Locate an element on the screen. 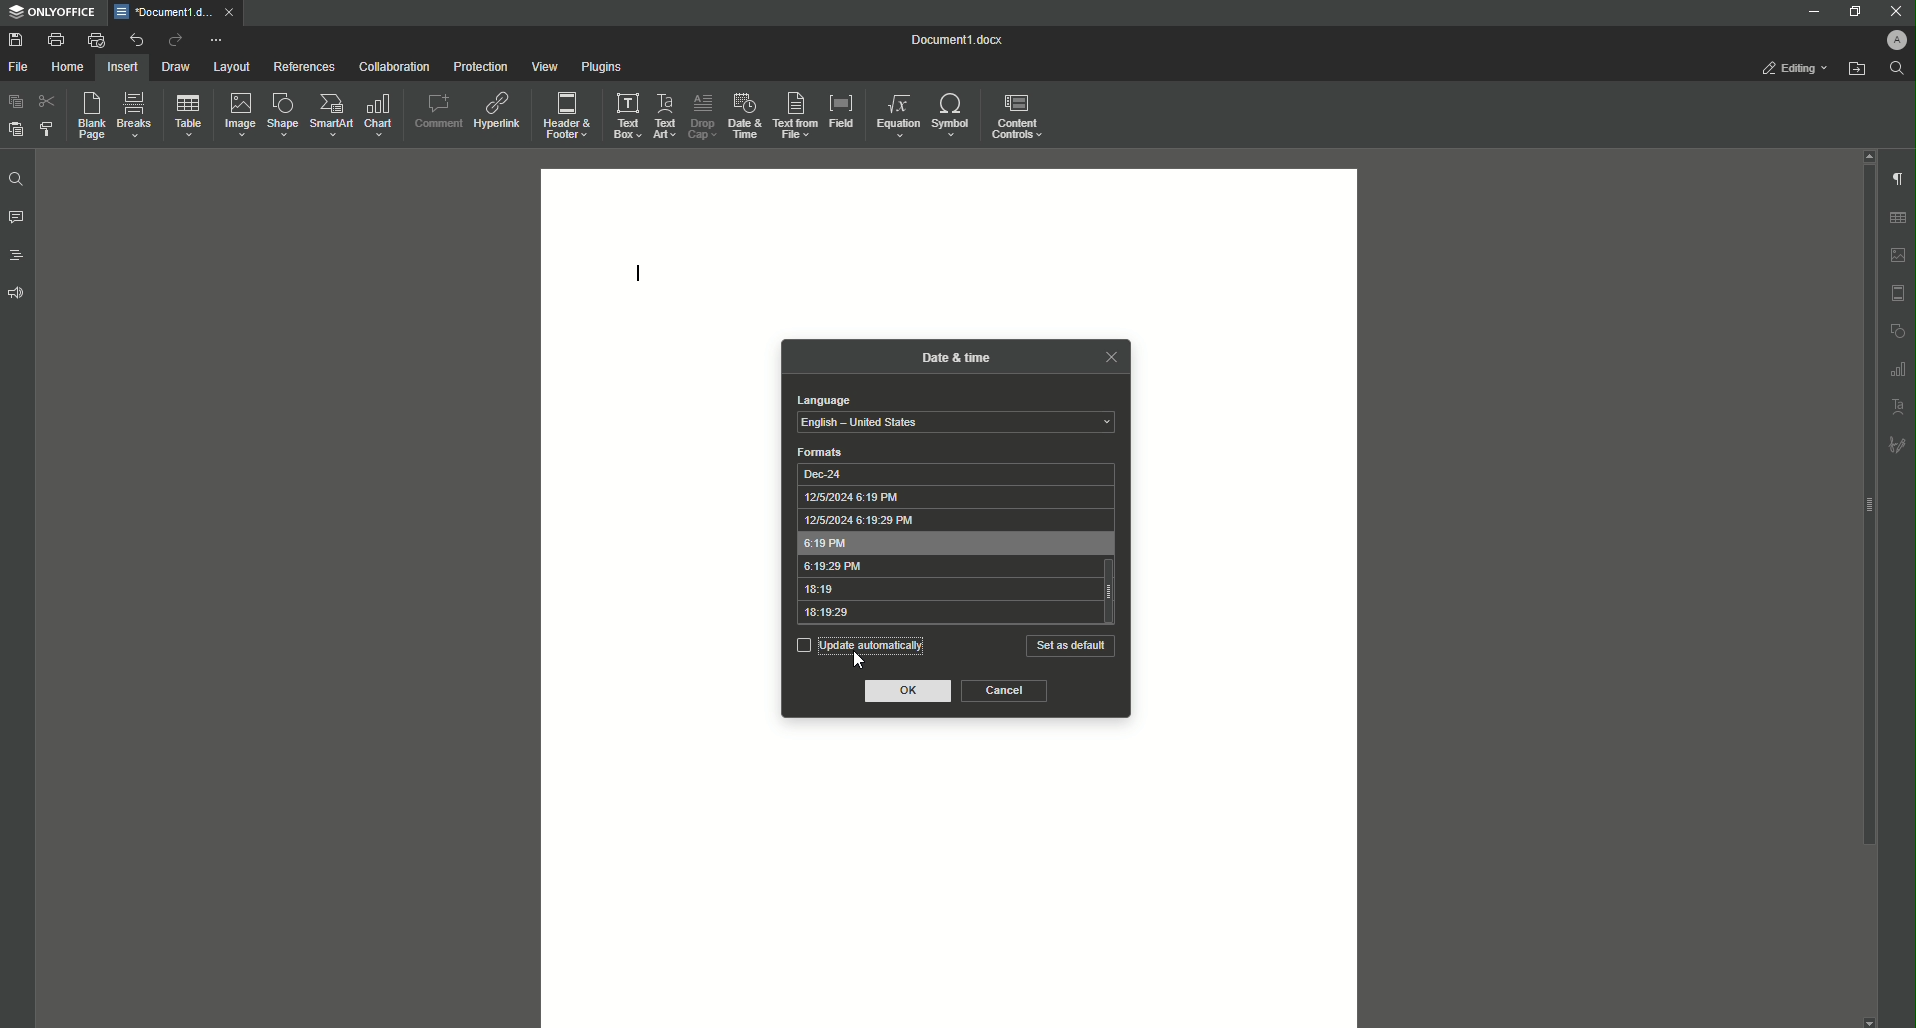 Image resolution: width=1916 pixels, height=1028 pixels. ONLYOFFICE is located at coordinates (51, 13).